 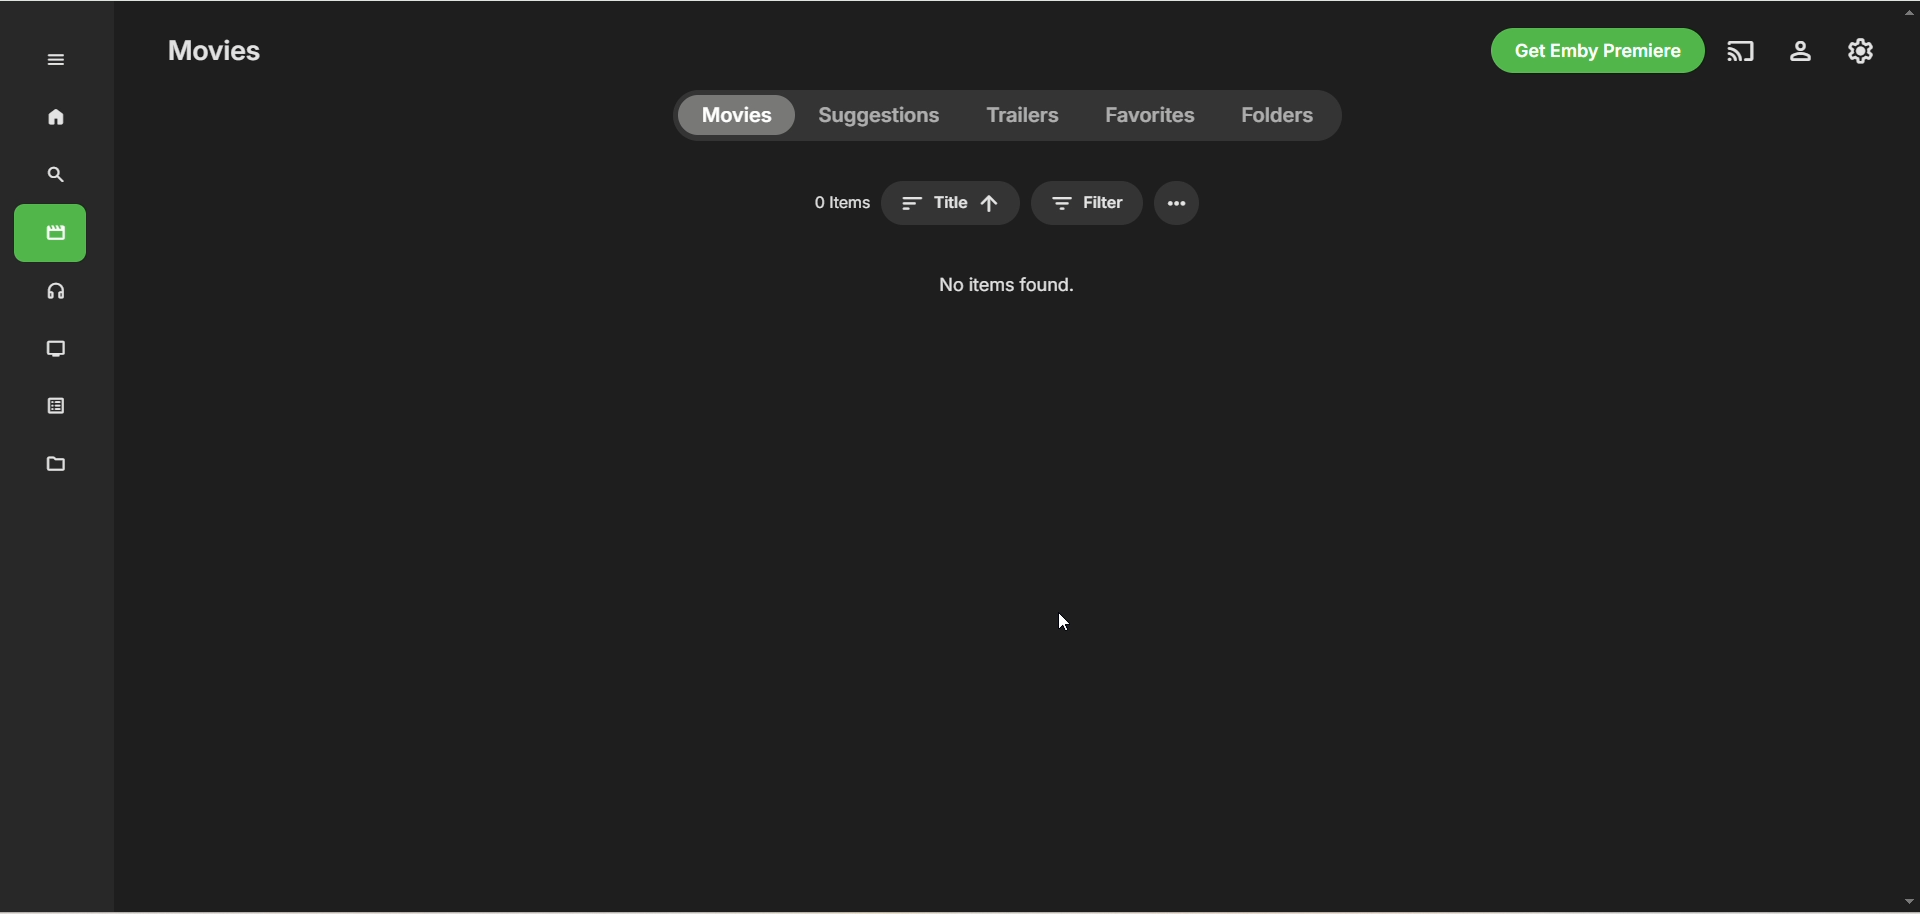 I want to click on favorites, so click(x=1151, y=116).